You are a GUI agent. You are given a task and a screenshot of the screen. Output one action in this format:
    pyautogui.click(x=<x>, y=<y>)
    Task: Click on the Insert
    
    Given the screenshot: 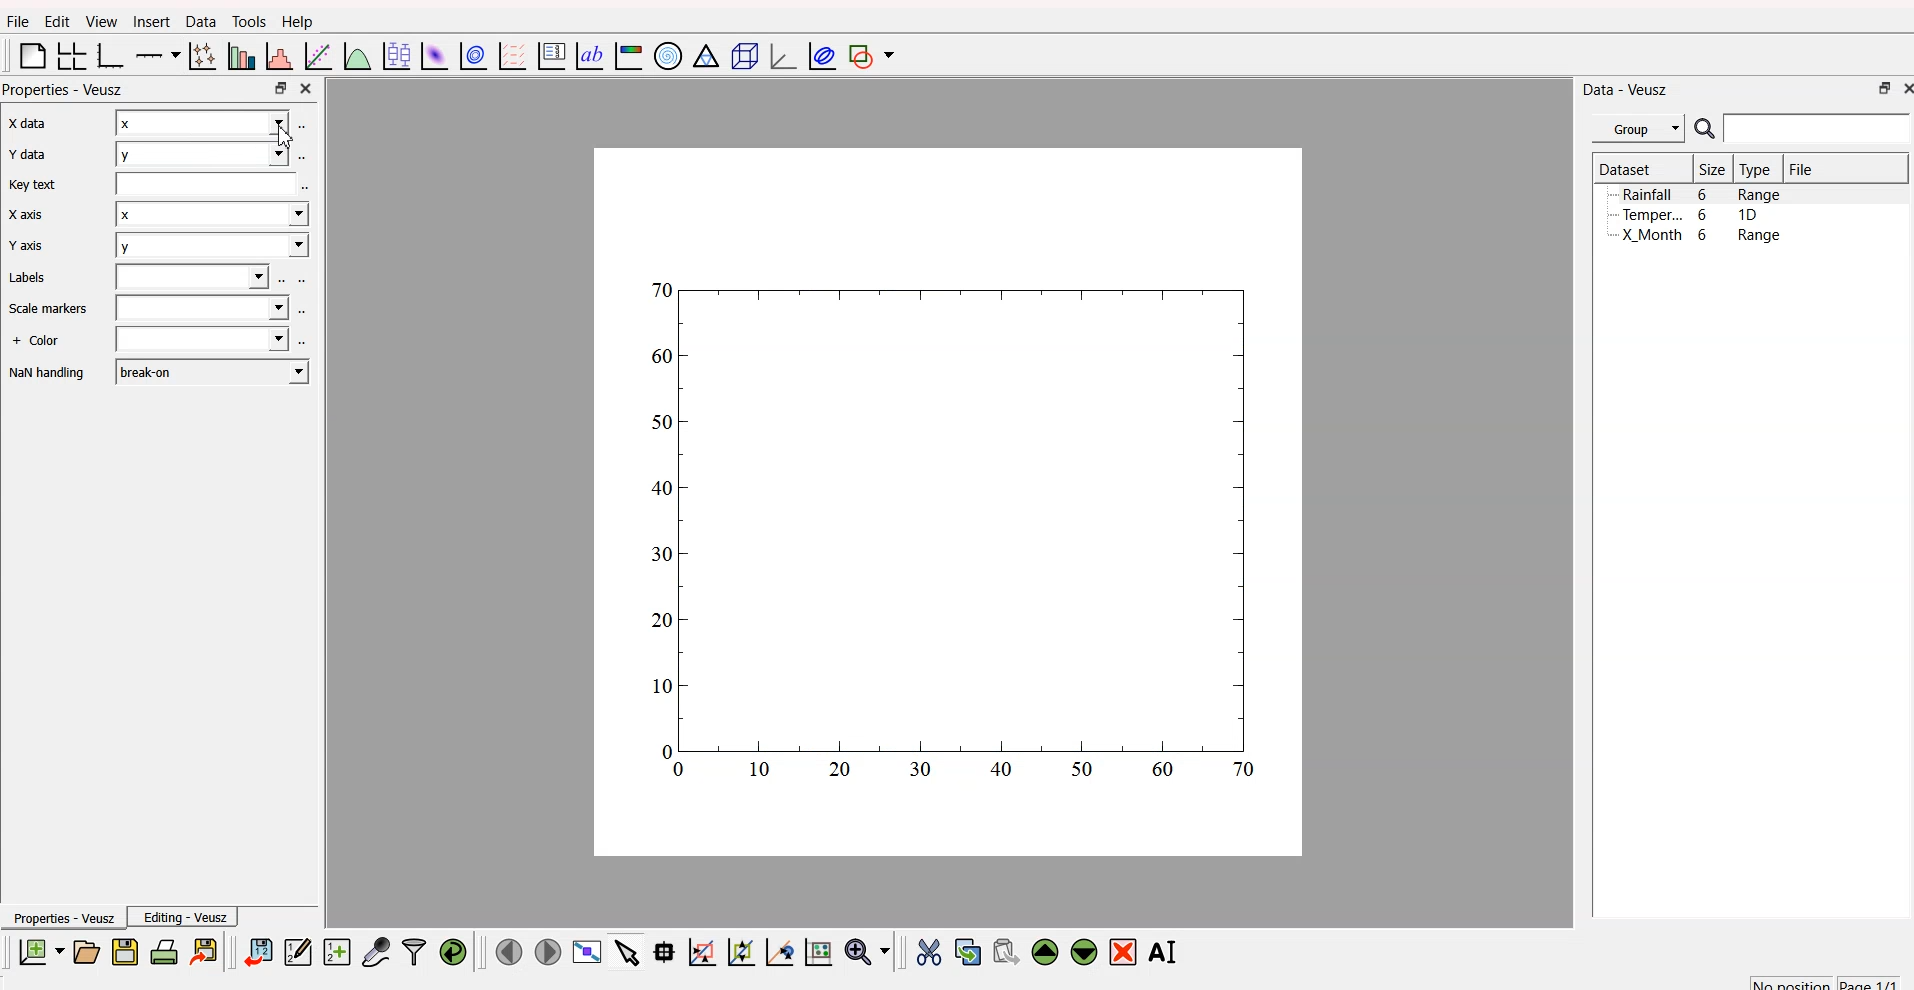 What is the action you would take?
    pyautogui.click(x=150, y=22)
    